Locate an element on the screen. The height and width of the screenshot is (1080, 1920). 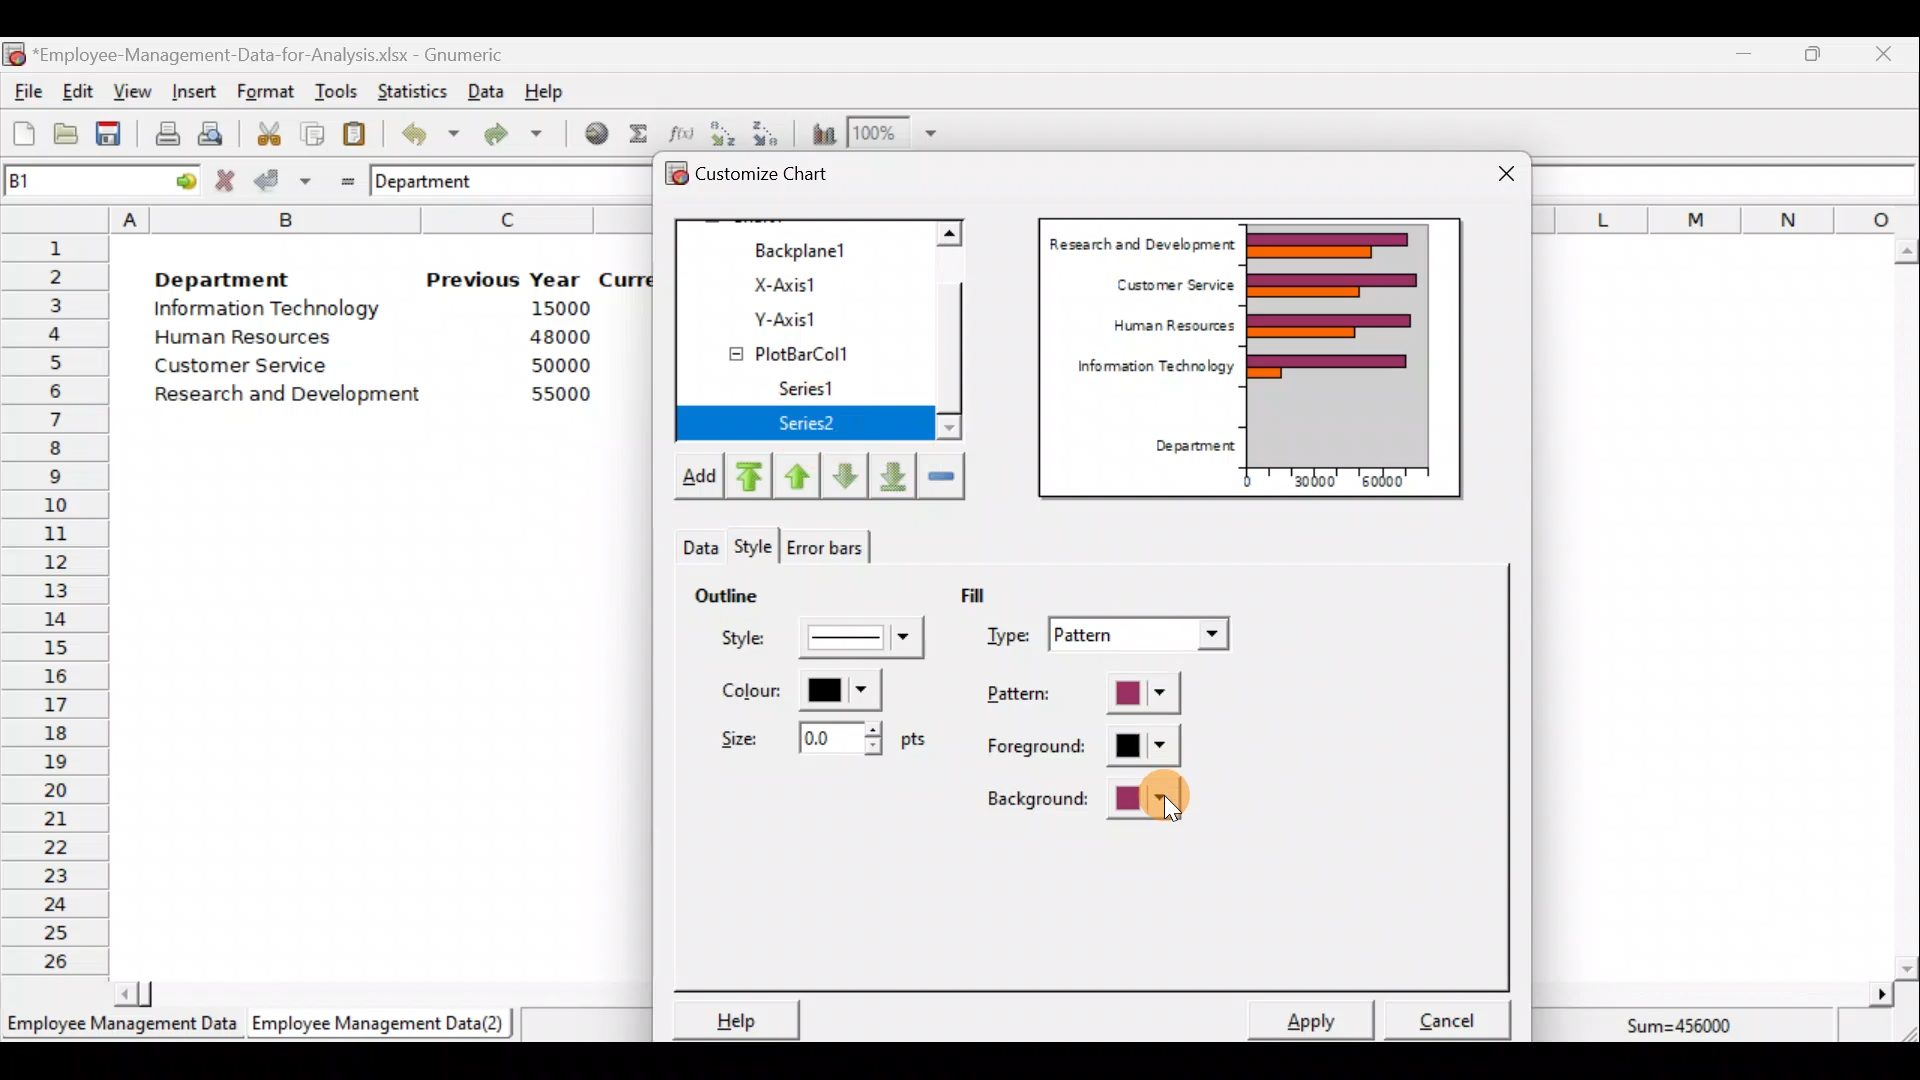
Add is located at coordinates (697, 480).